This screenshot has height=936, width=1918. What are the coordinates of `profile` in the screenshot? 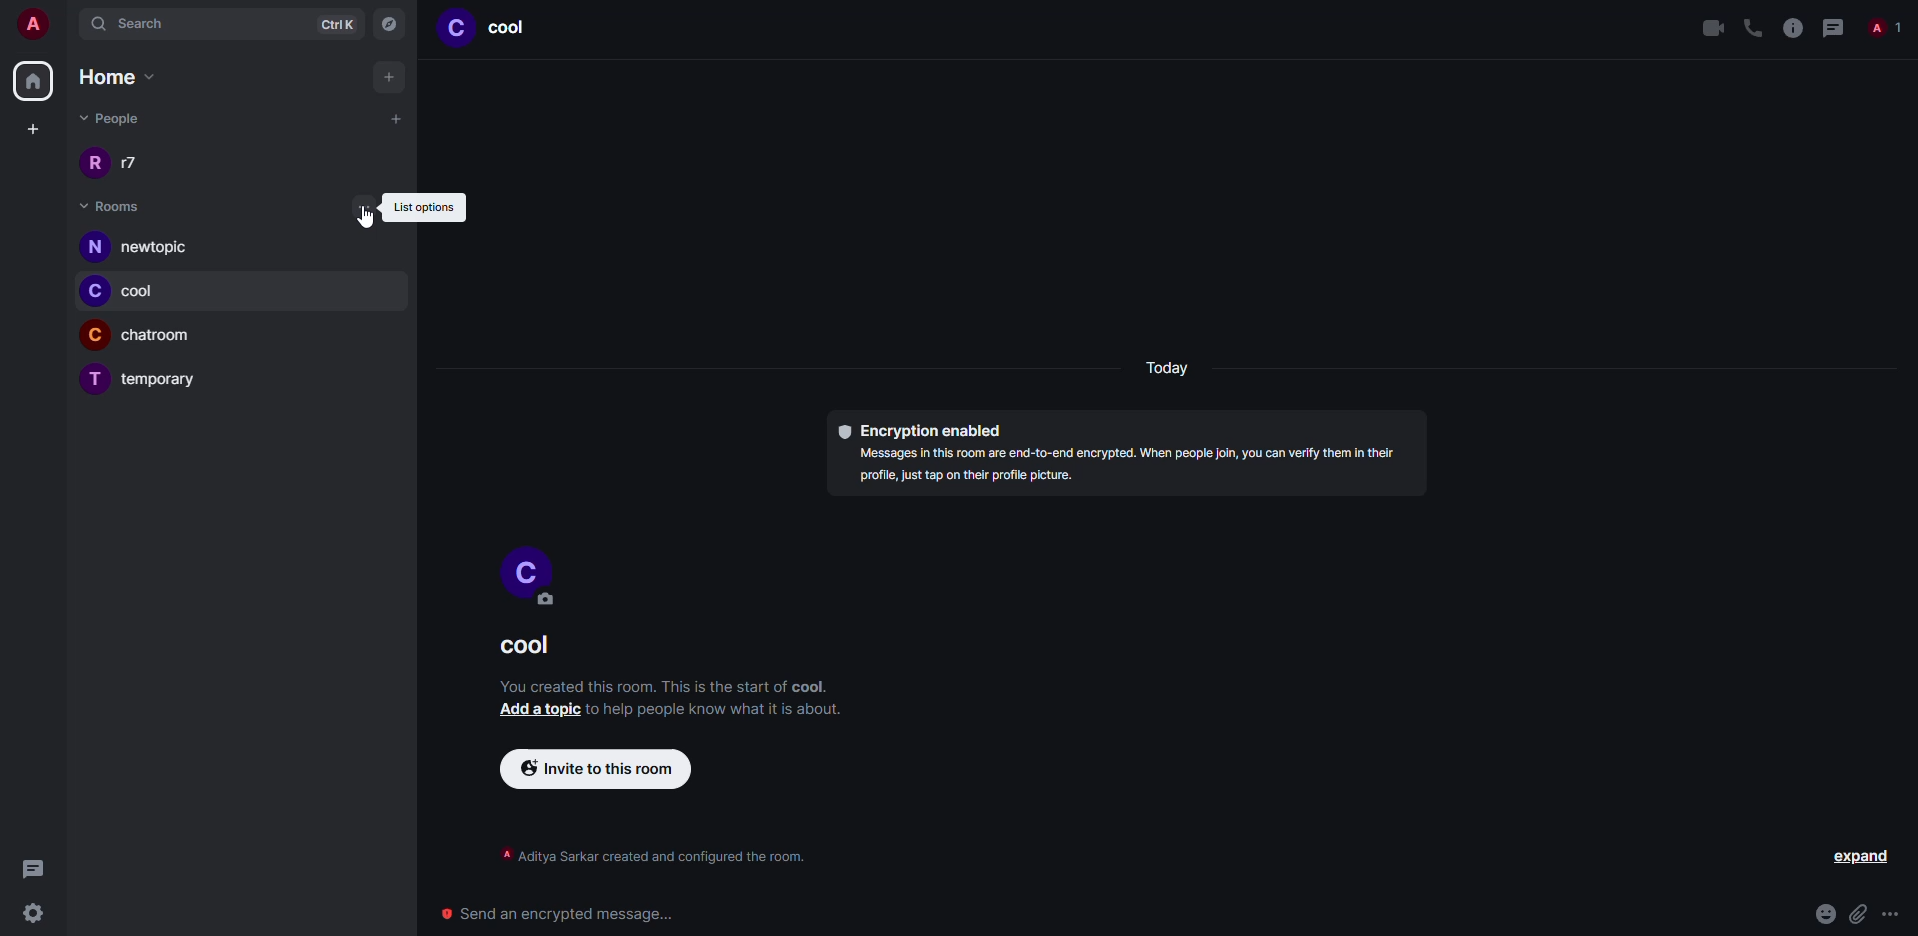 It's located at (93, 247).